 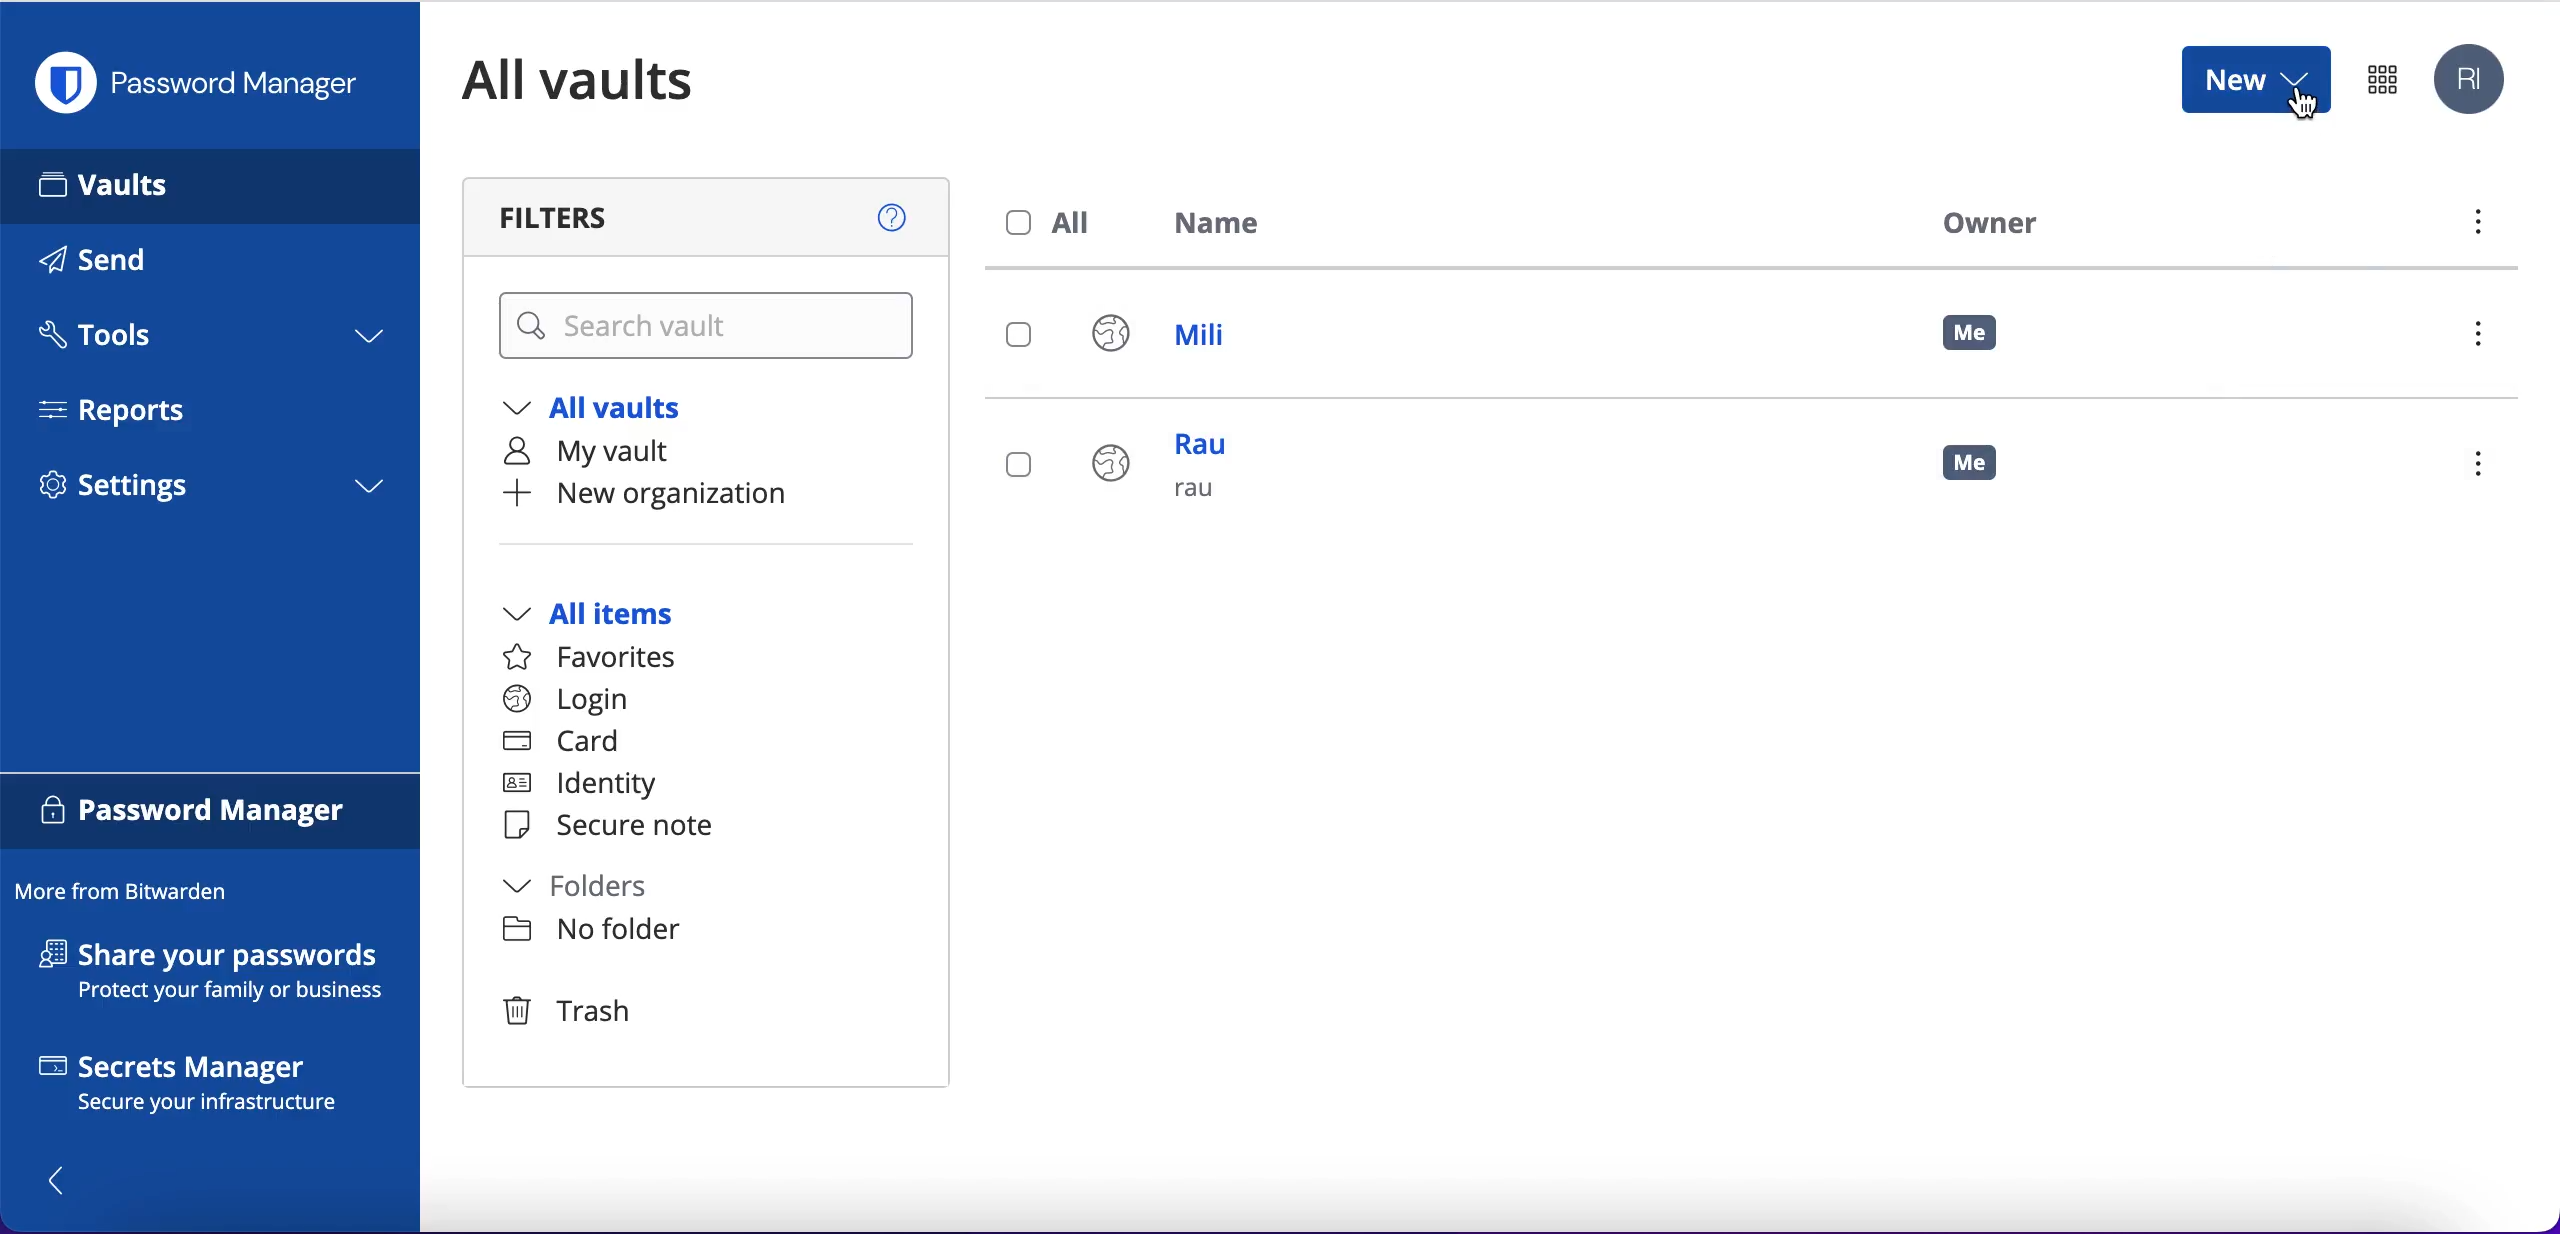 What do you see at coordinates (210, 185) in the screenshot?
I see `vaults` at bounding box center [210, 185].